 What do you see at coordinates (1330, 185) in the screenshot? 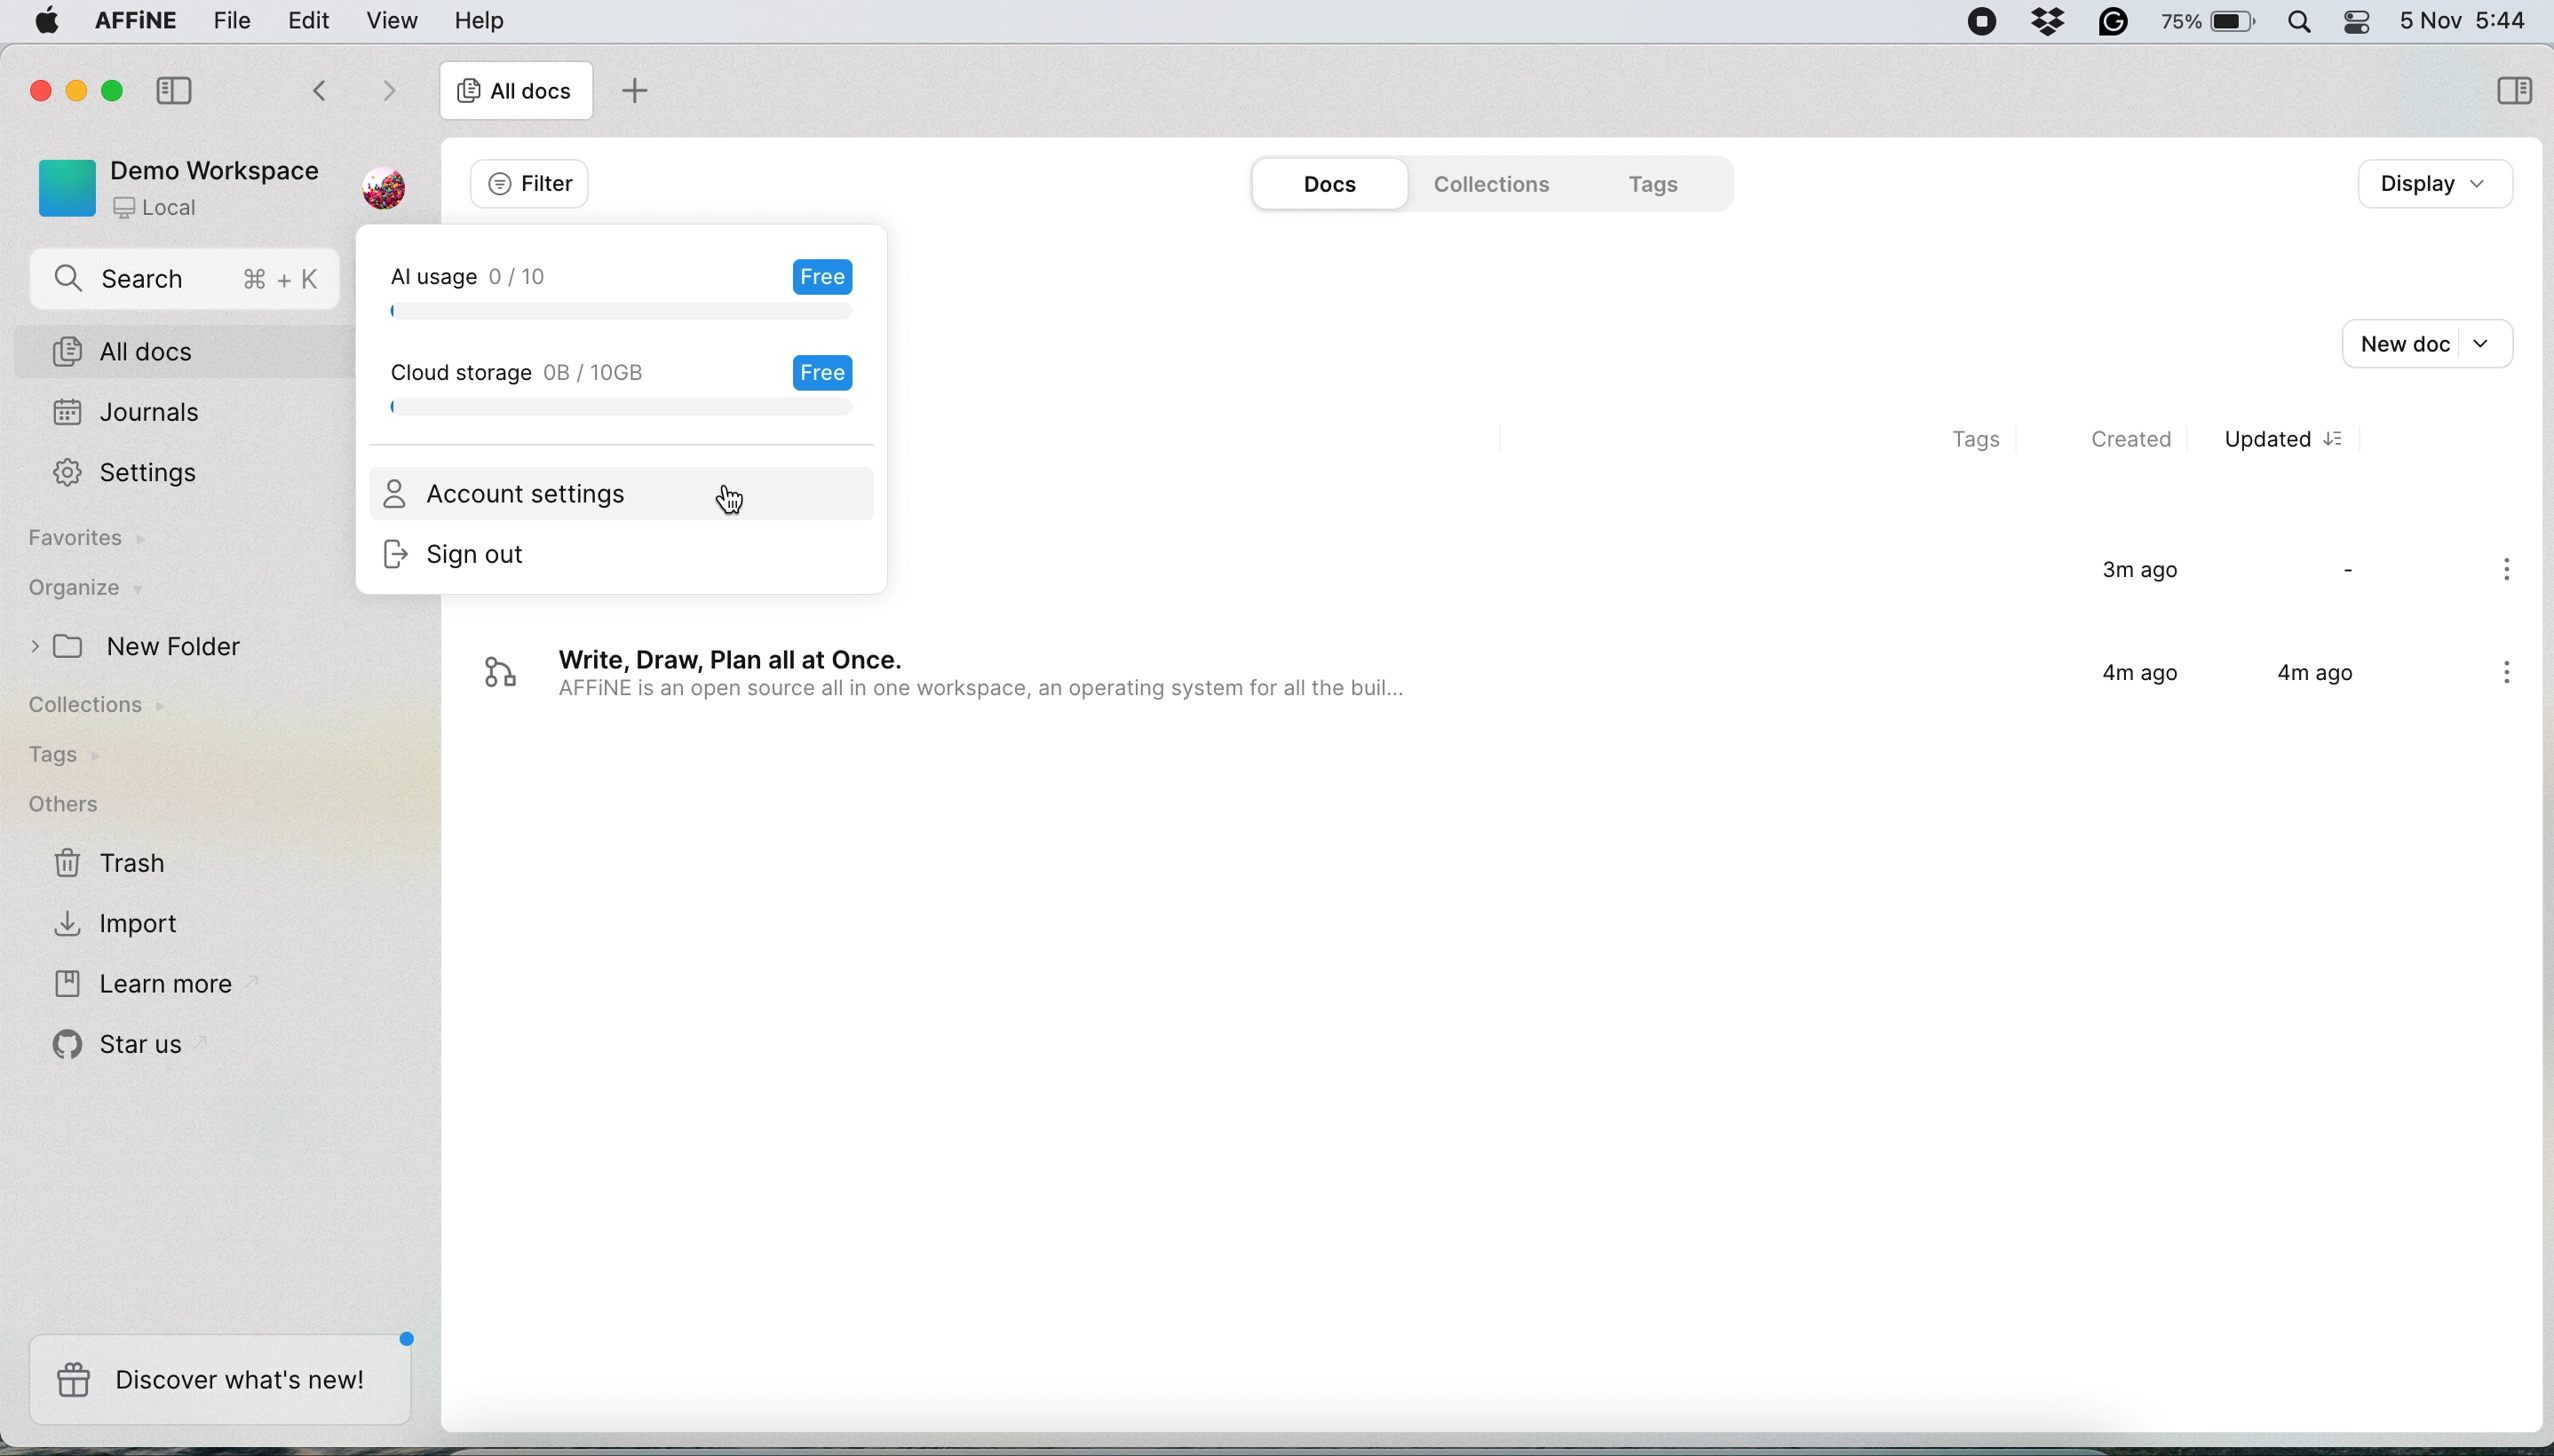
I see `docs` at bounding box center [1330, 185].